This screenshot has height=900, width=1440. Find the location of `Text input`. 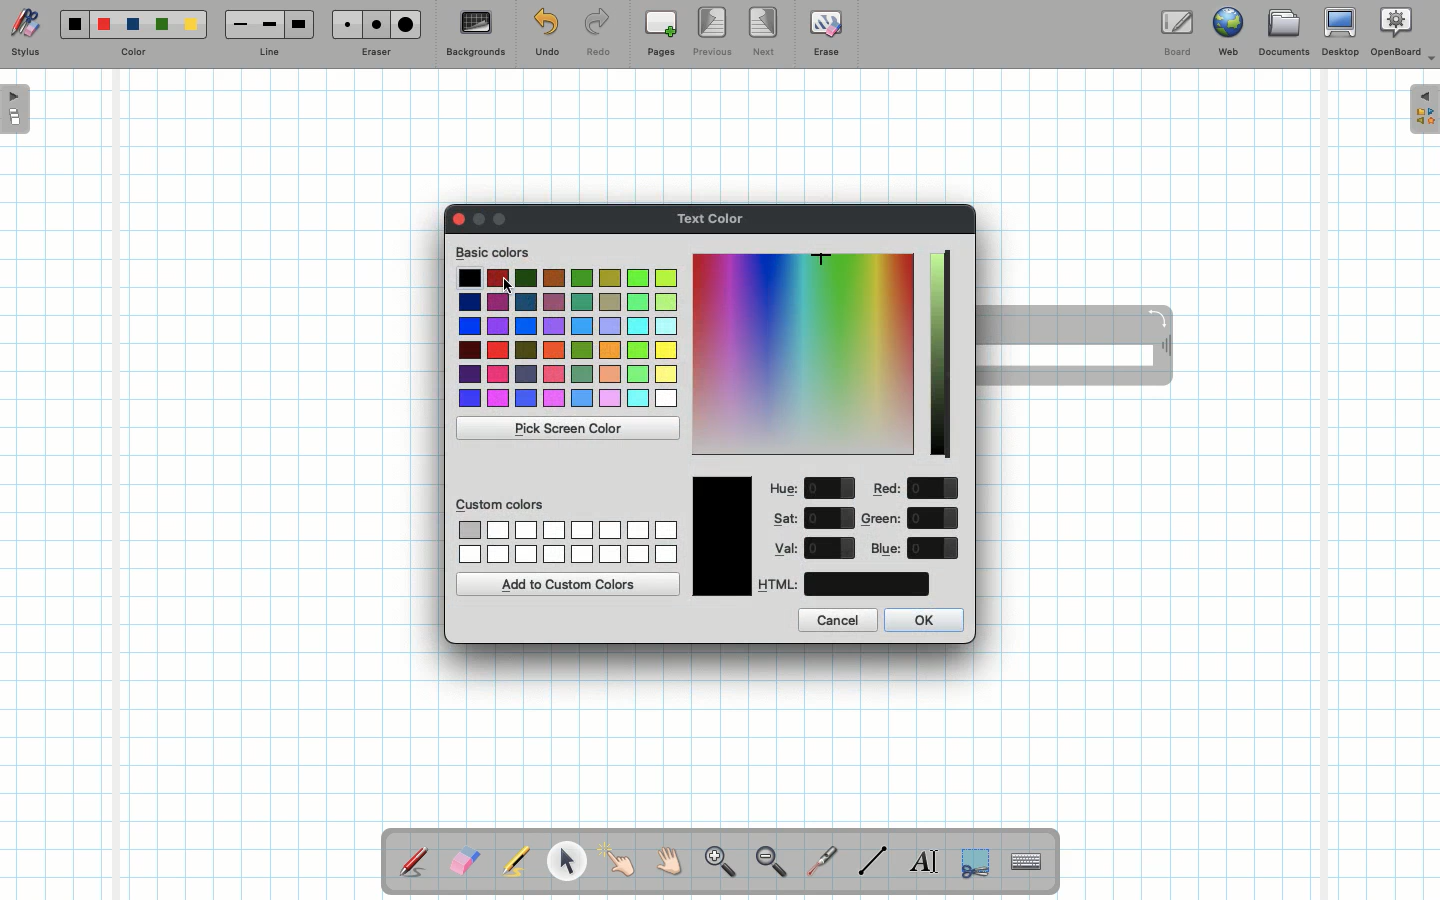

Text input is located at coordinates (1027, 856).